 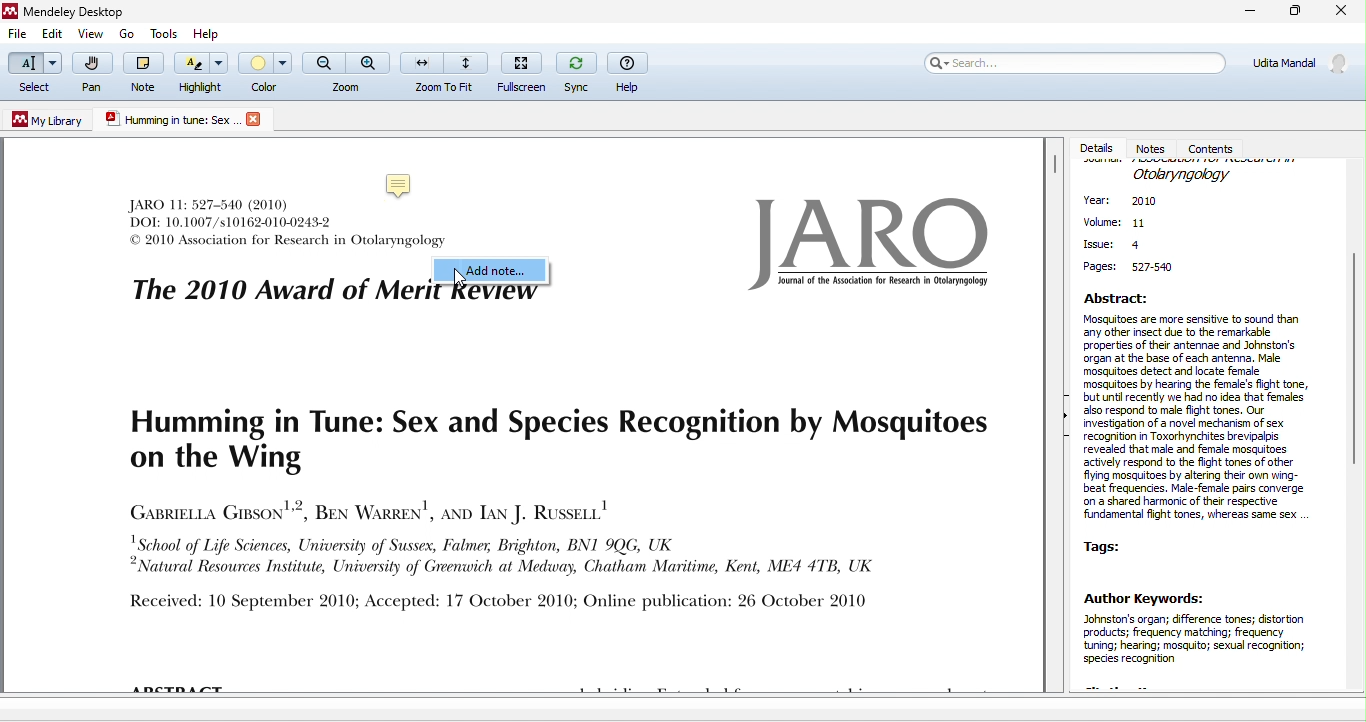 I want to click on note, so click(x=403, y=183).